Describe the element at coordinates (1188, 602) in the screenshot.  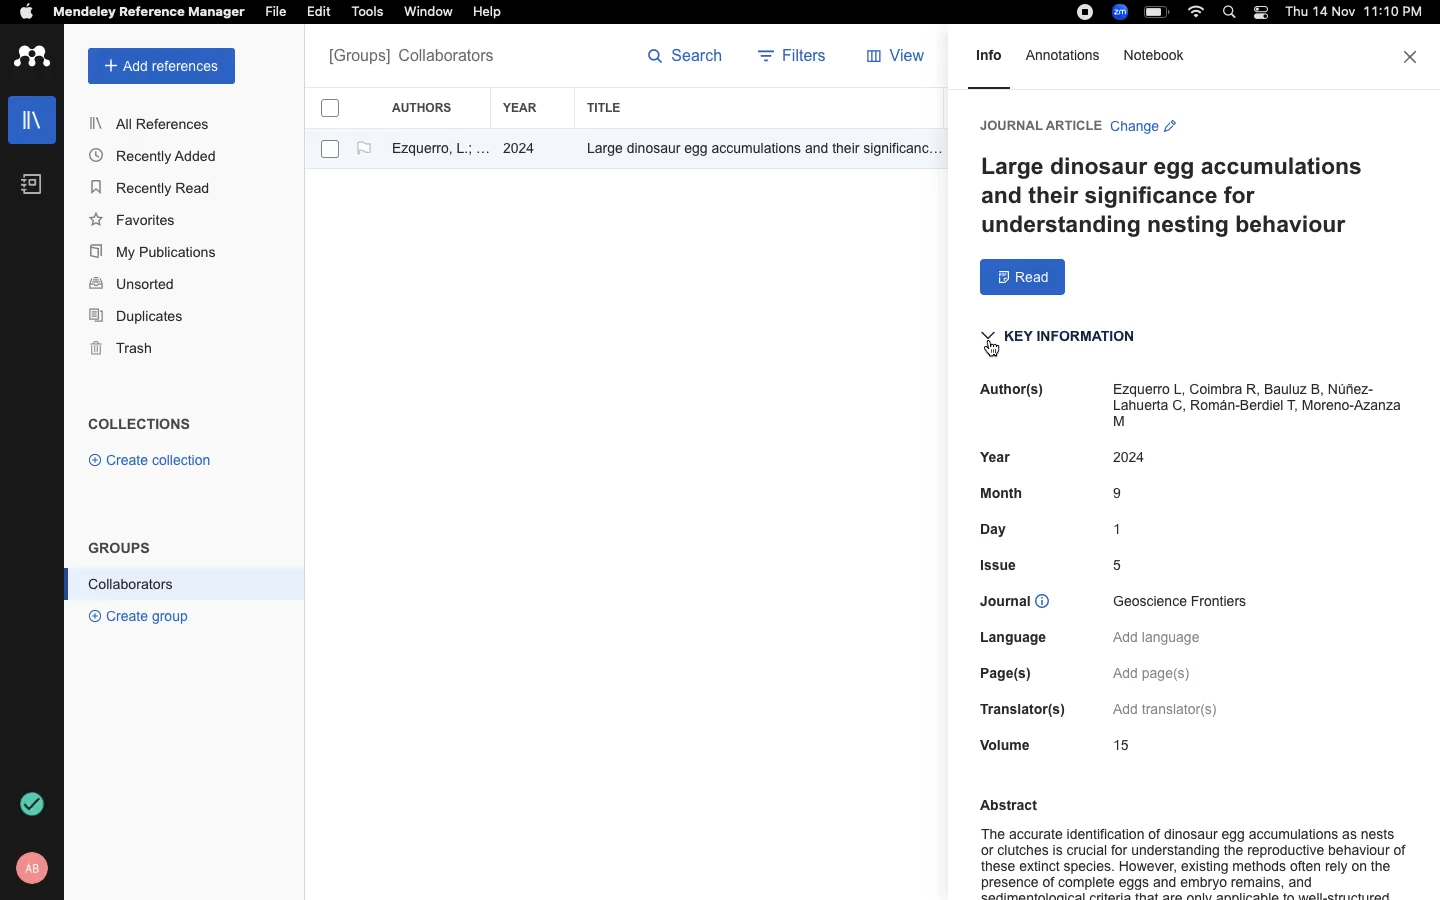
I see `Geoscience Frontiers` at that location.